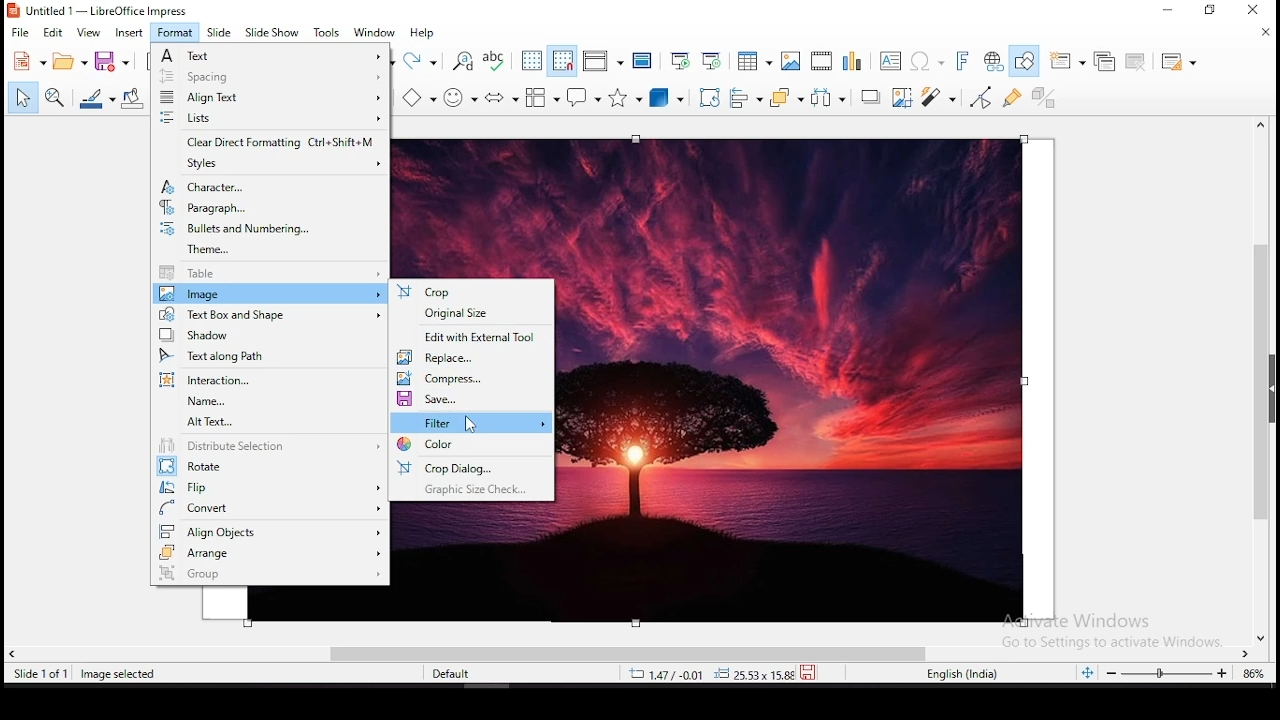  I want to click on edit, so click(55, 33).